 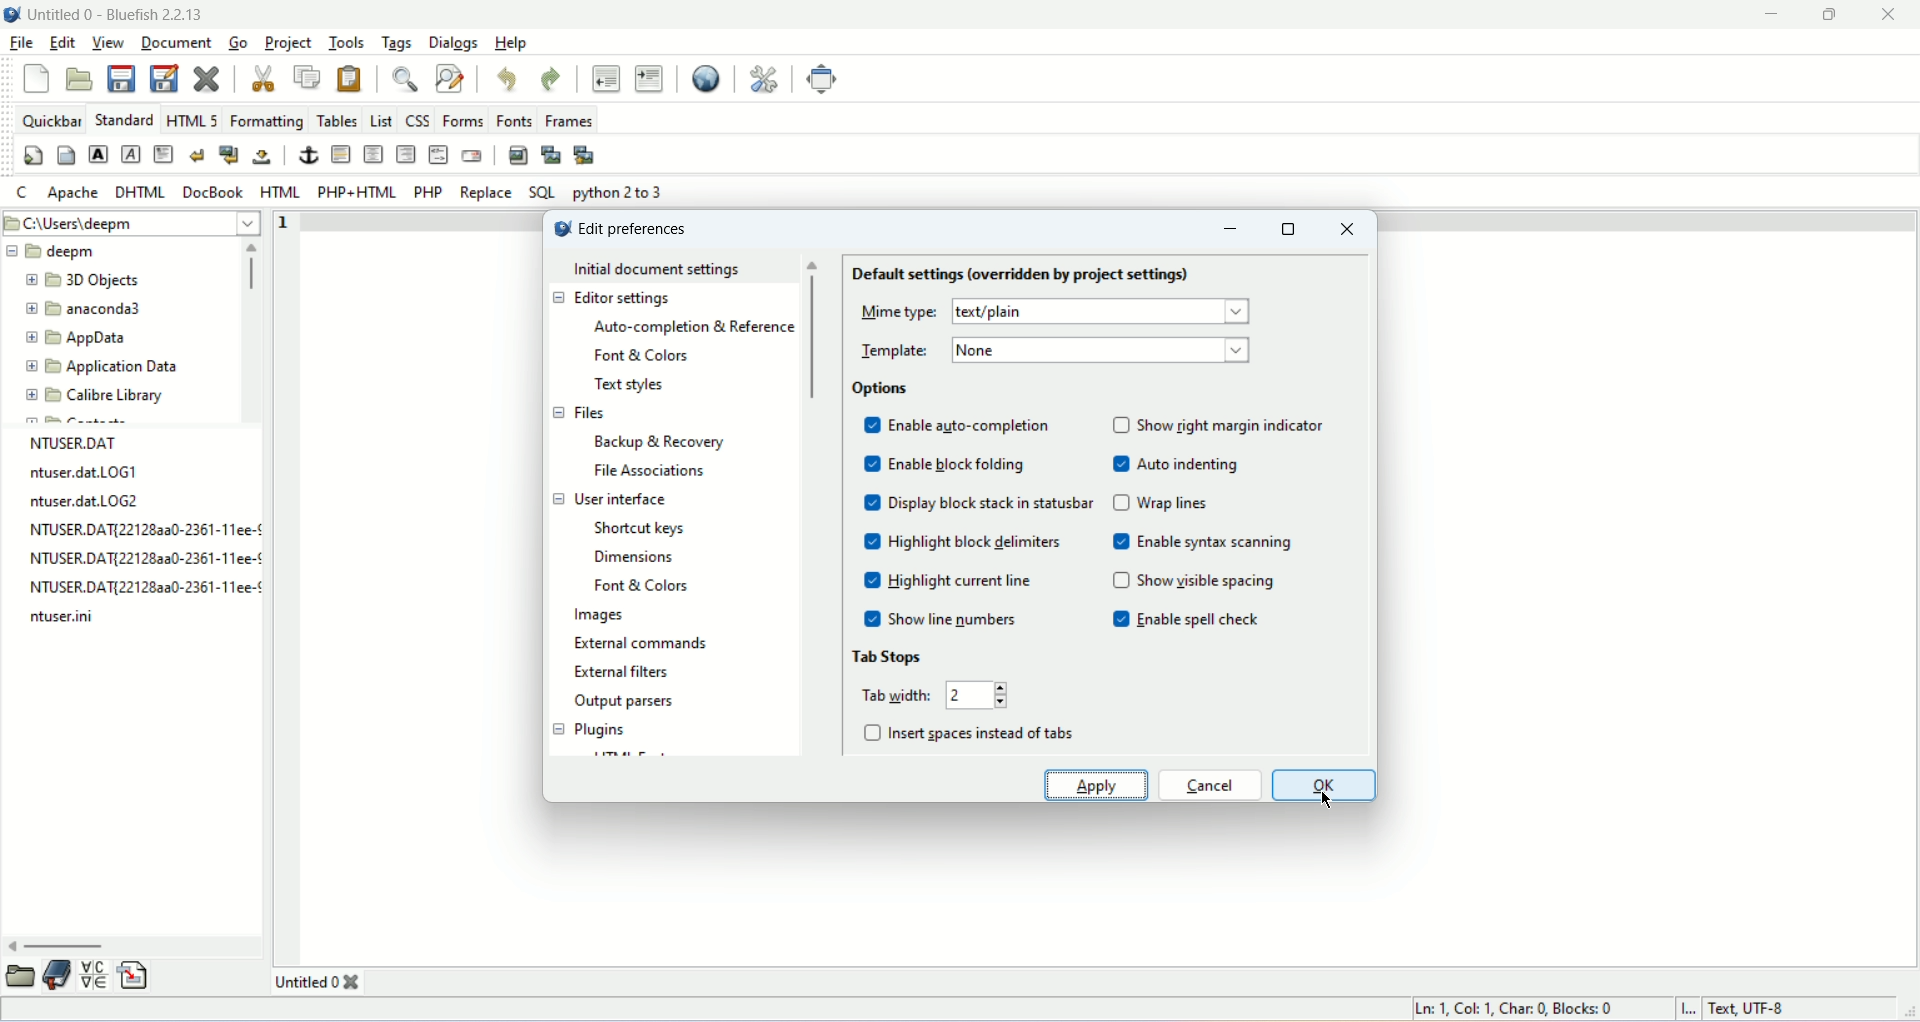 What do you see at coordinates (121, 77) in the screenshot?
I see `save` at bounding box center [121, 77].